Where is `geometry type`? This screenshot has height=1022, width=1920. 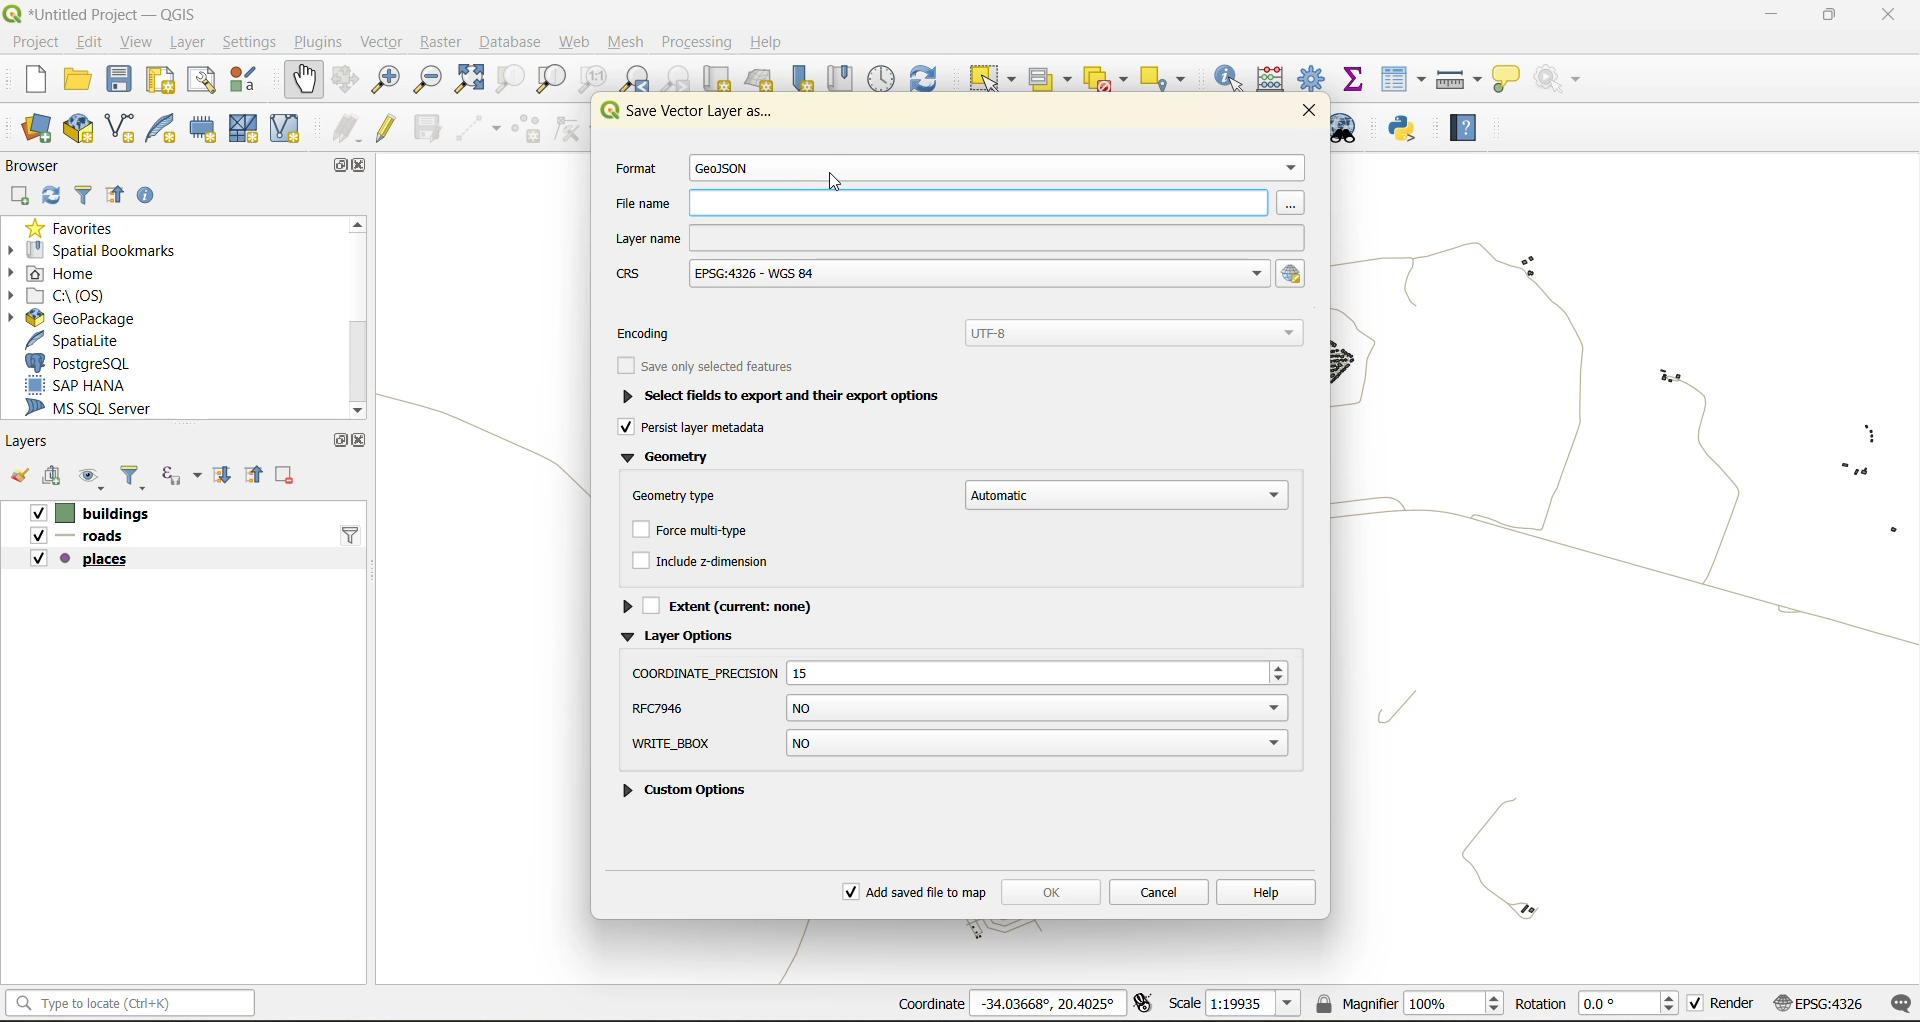 geometry type is located at coordinates (970, 493).